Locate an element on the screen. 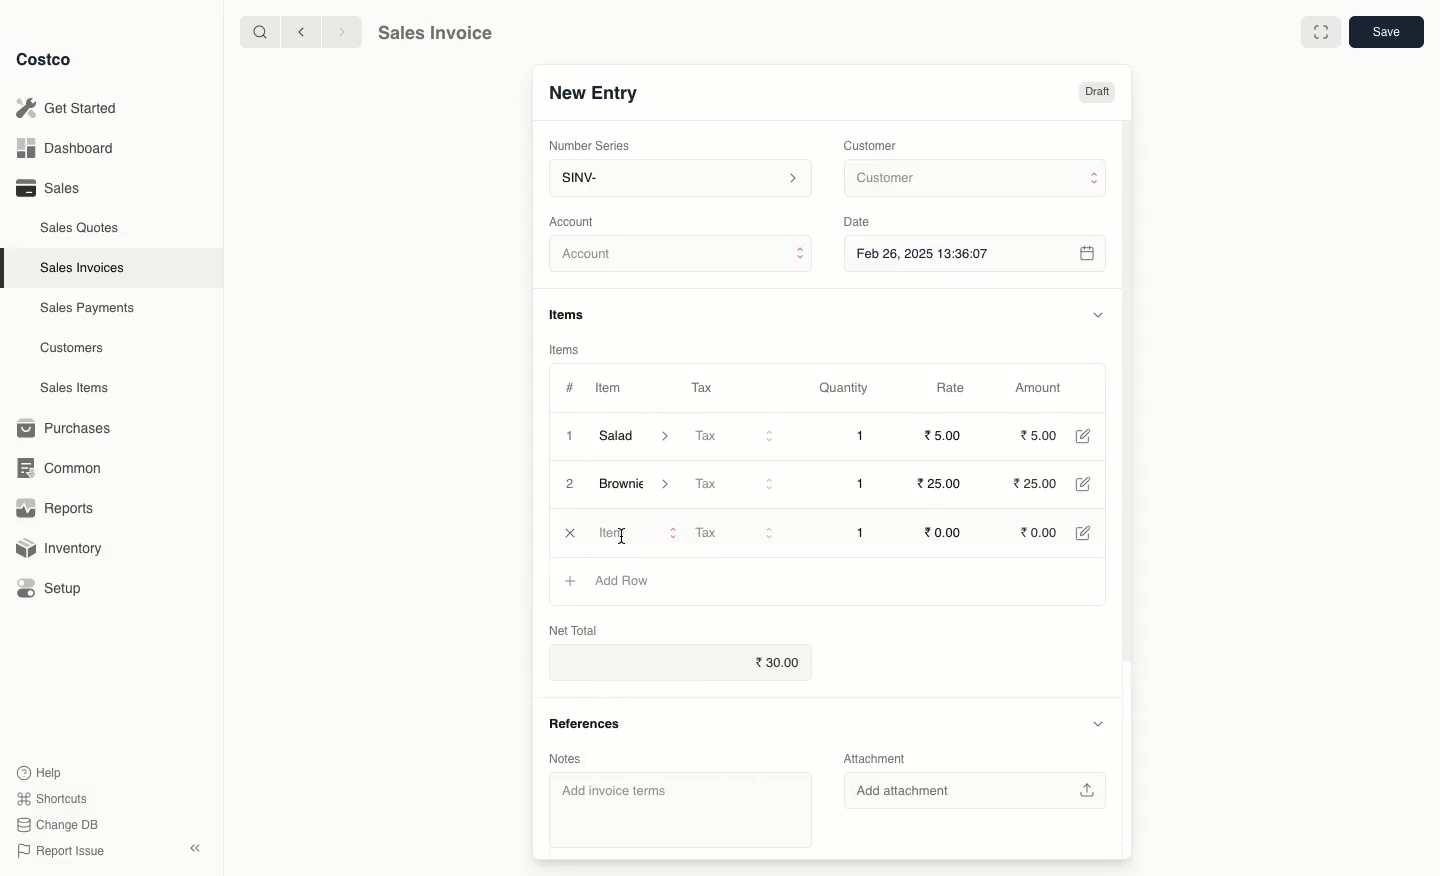 The image size is (1440, 876). Sales Invoices is located at coordinates (83, 268).